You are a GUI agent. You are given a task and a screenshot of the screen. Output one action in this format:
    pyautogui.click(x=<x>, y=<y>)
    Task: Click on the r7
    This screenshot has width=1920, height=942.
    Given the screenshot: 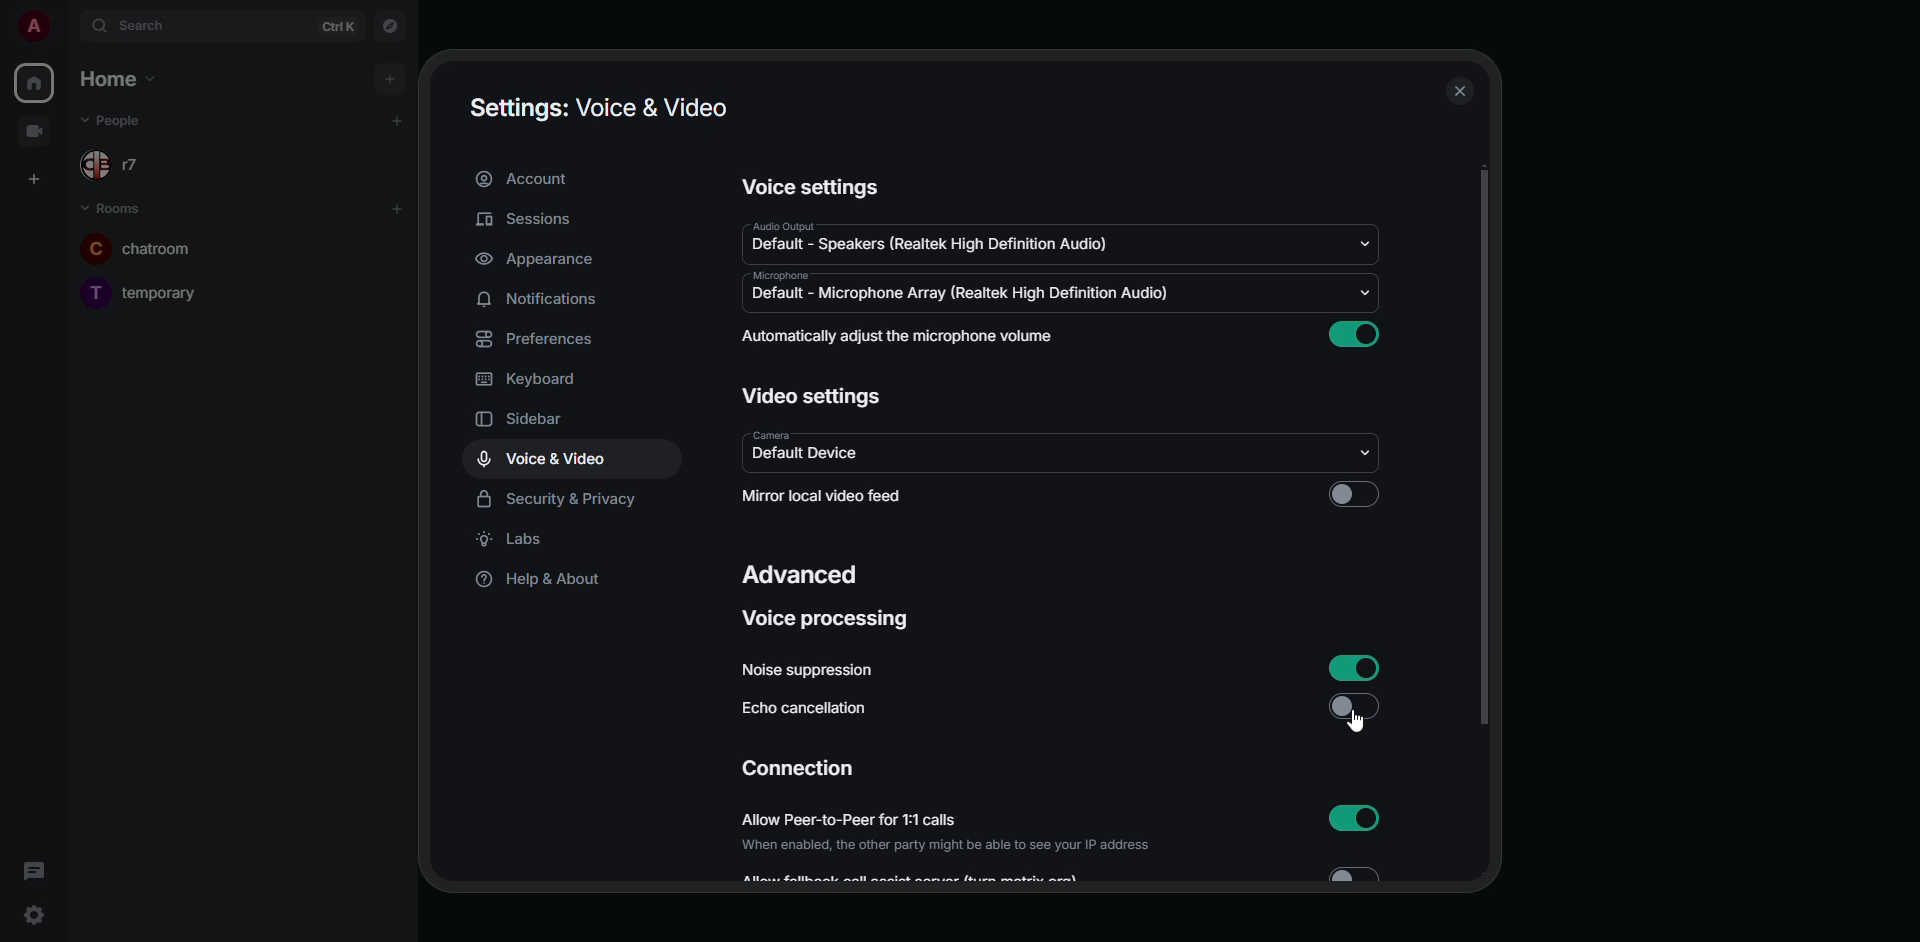 What is the action you would take?
    pyautogui.click(x=118, y=166)
    